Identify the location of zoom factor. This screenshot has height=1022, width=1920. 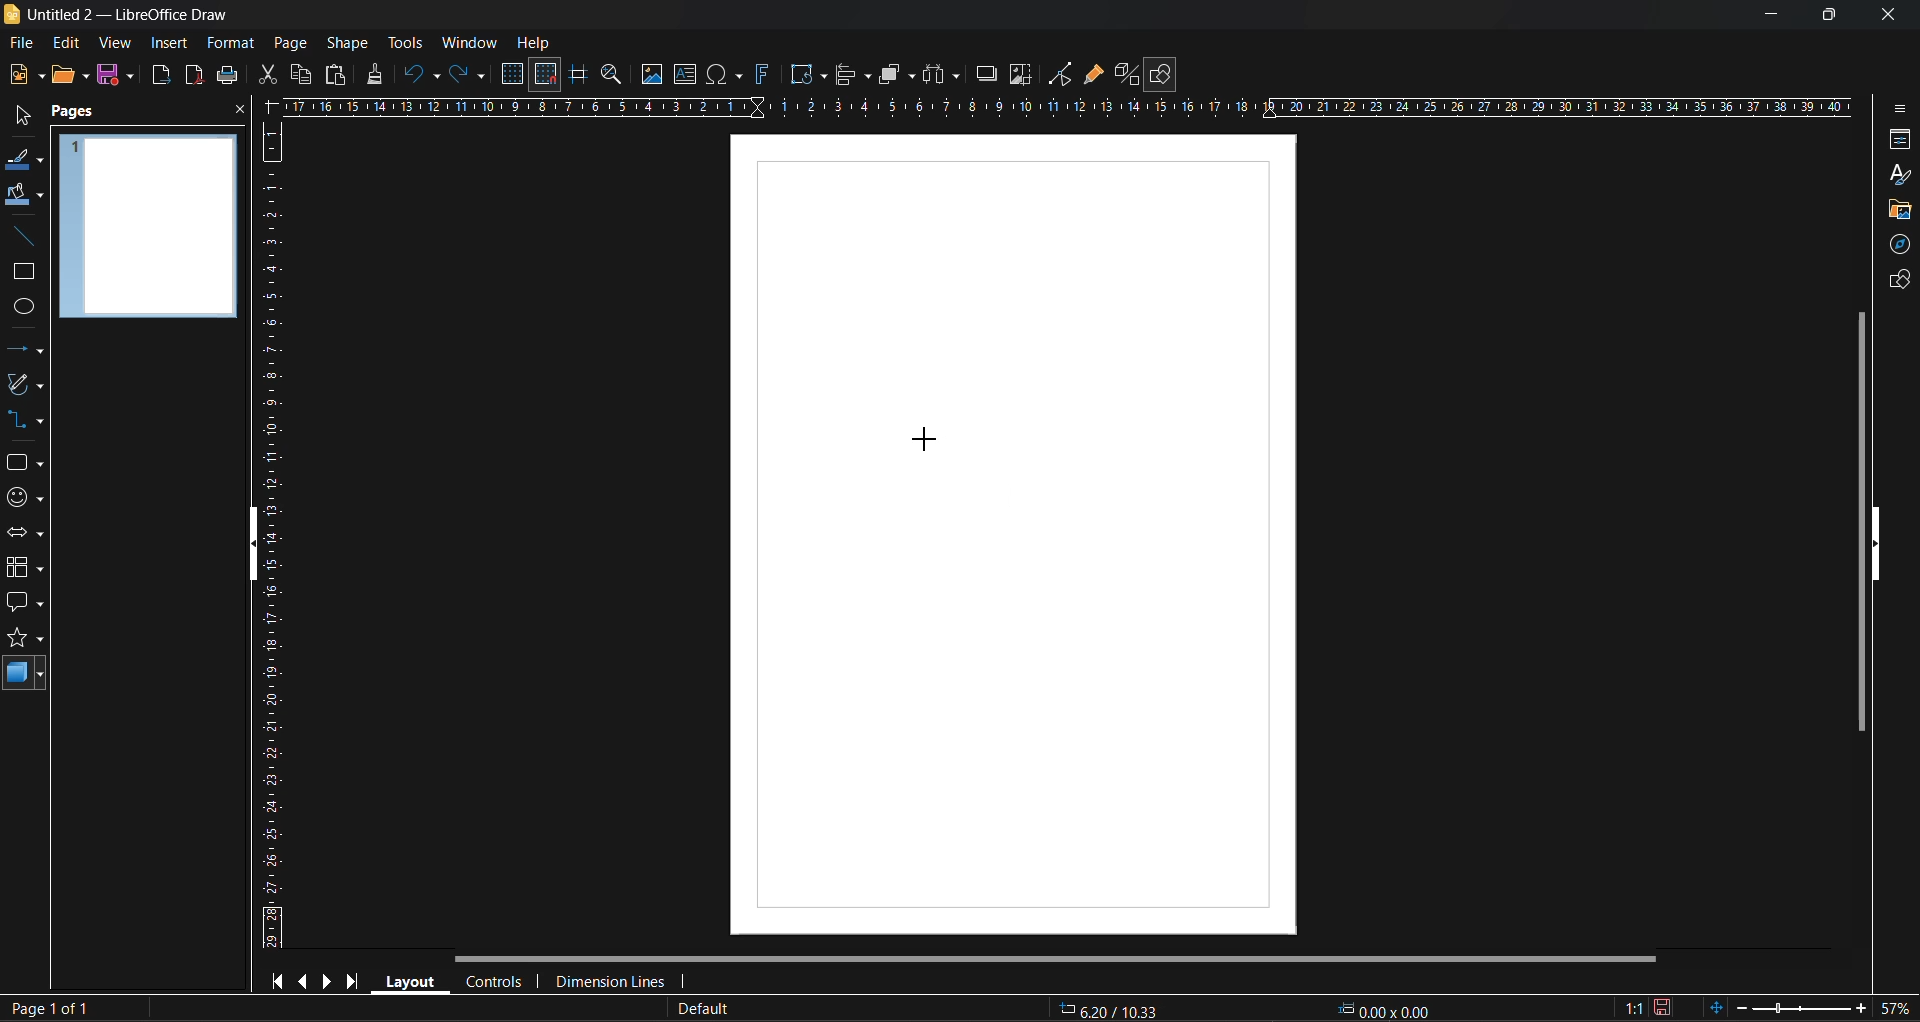
(1897, 1006).